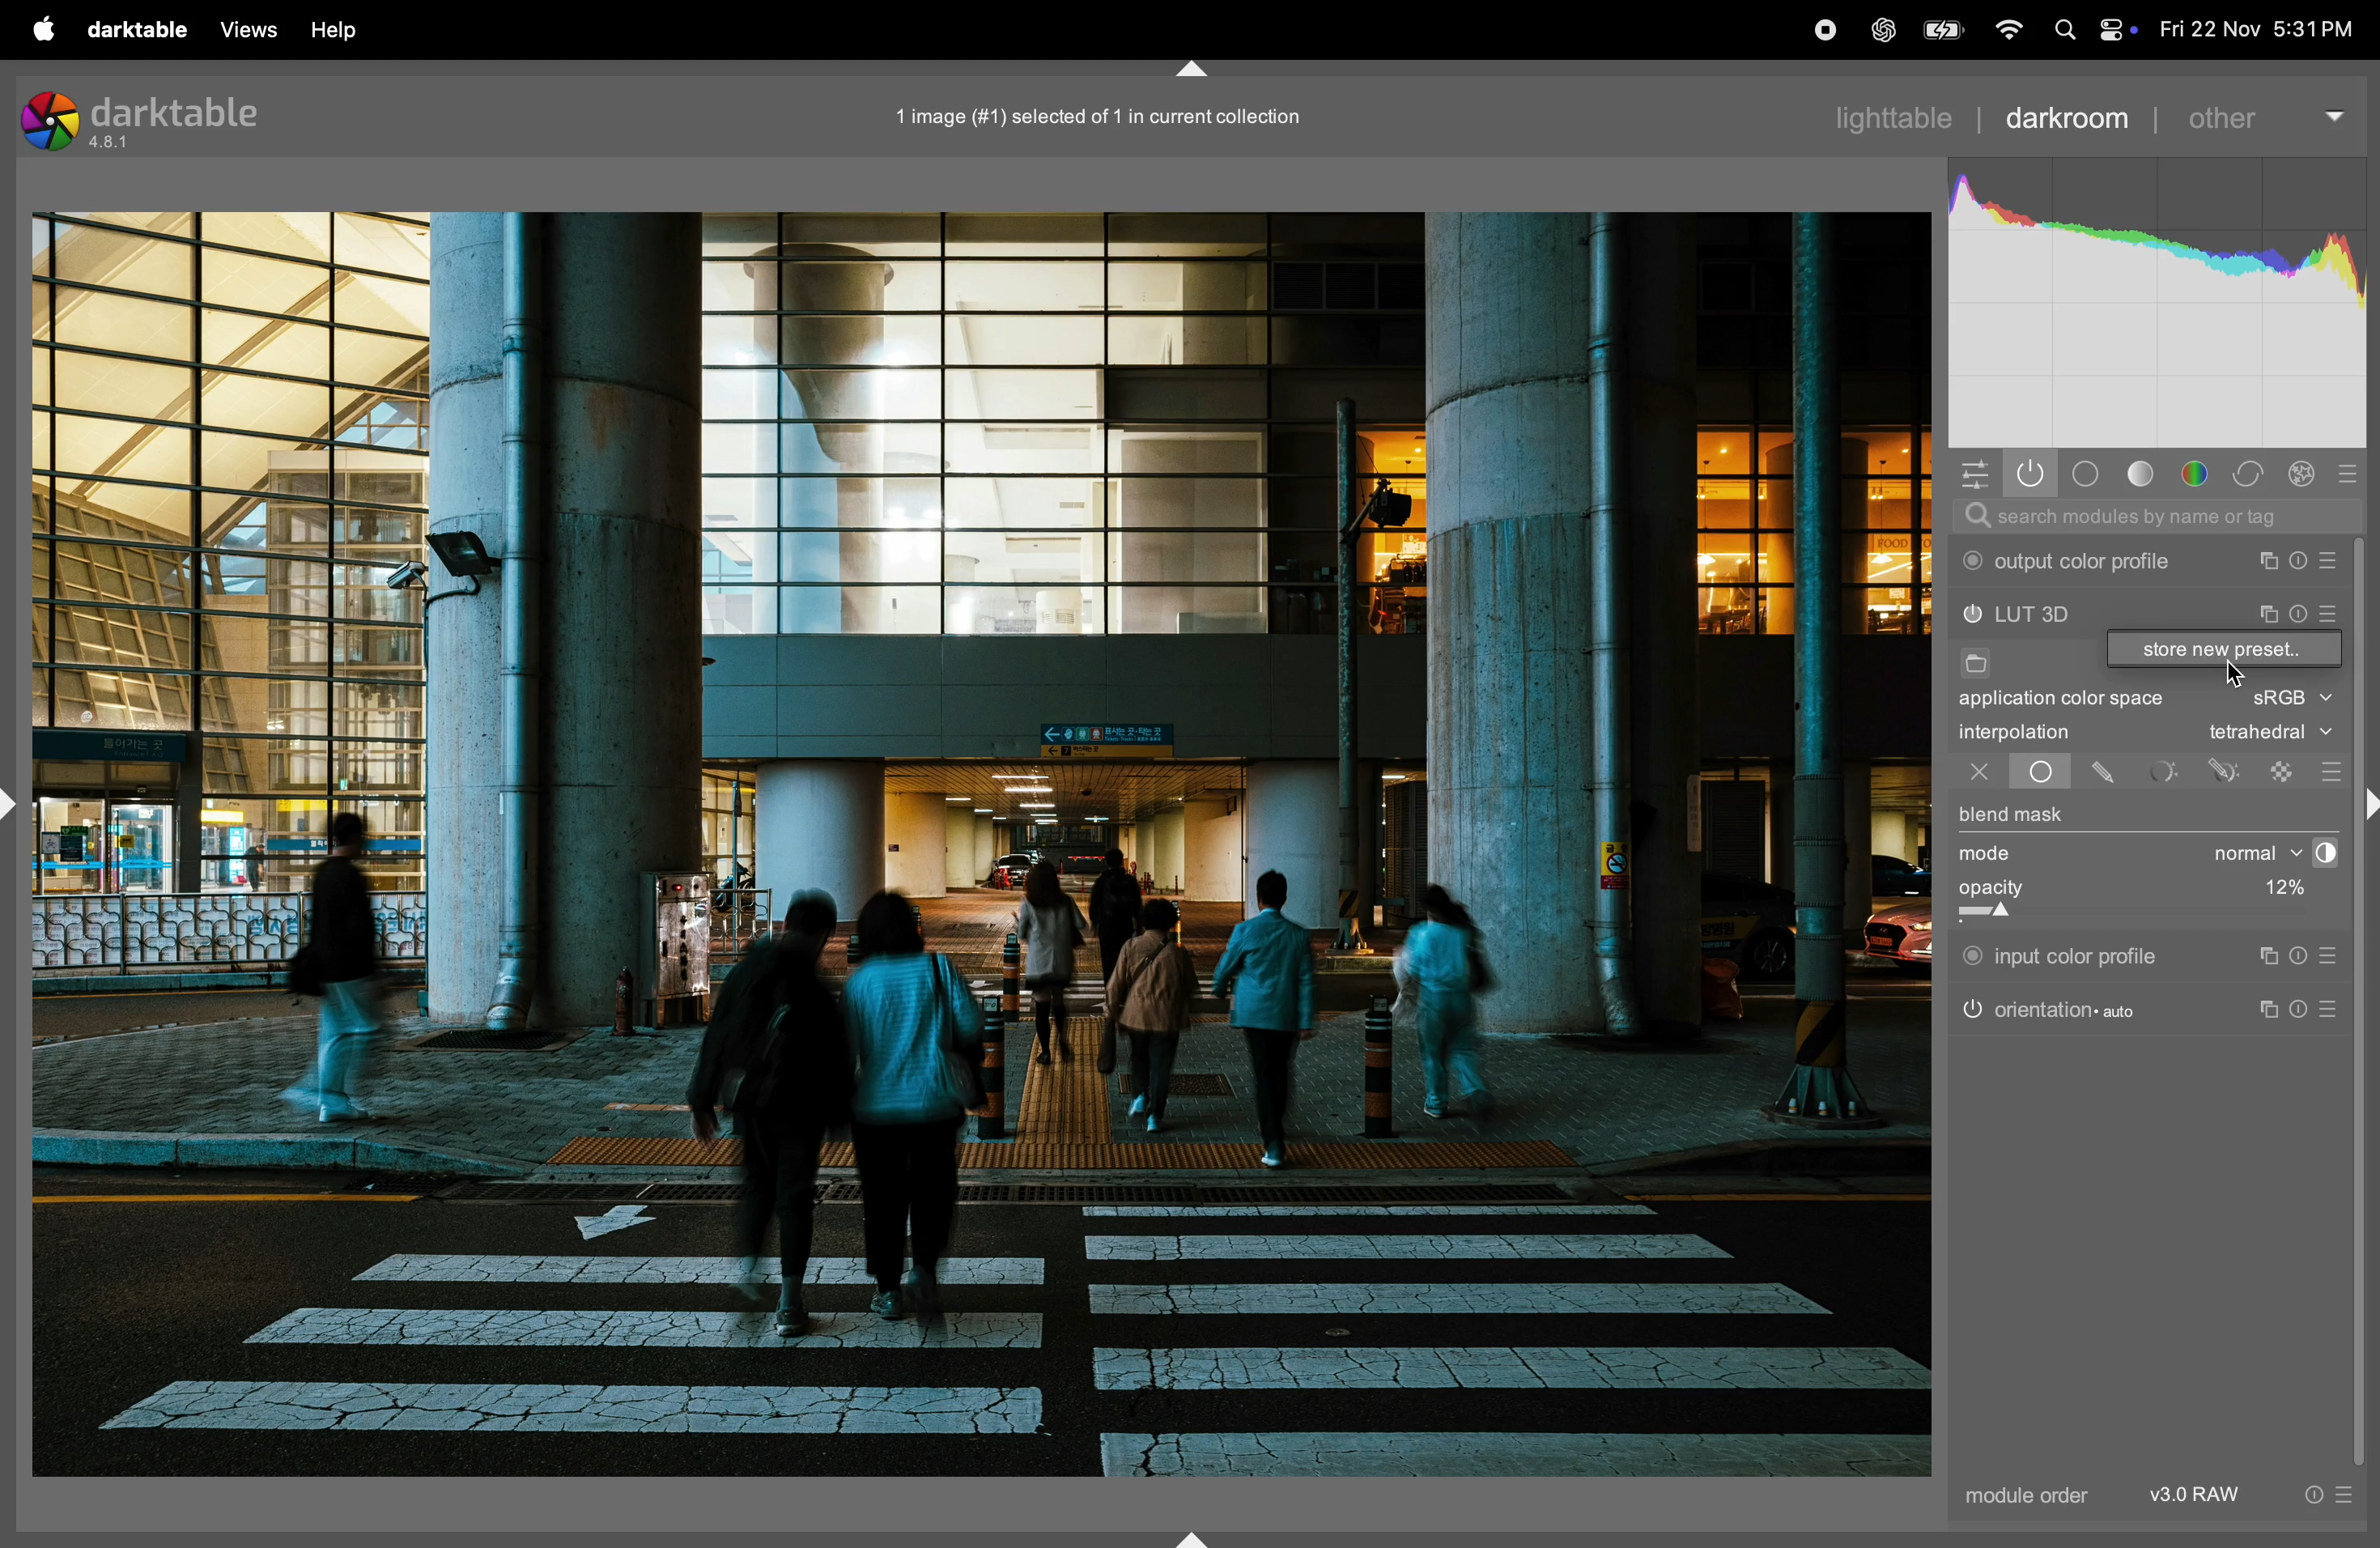 This screenshot has width=2380, height=1548. I want to click on presets, so click(2357, 470).